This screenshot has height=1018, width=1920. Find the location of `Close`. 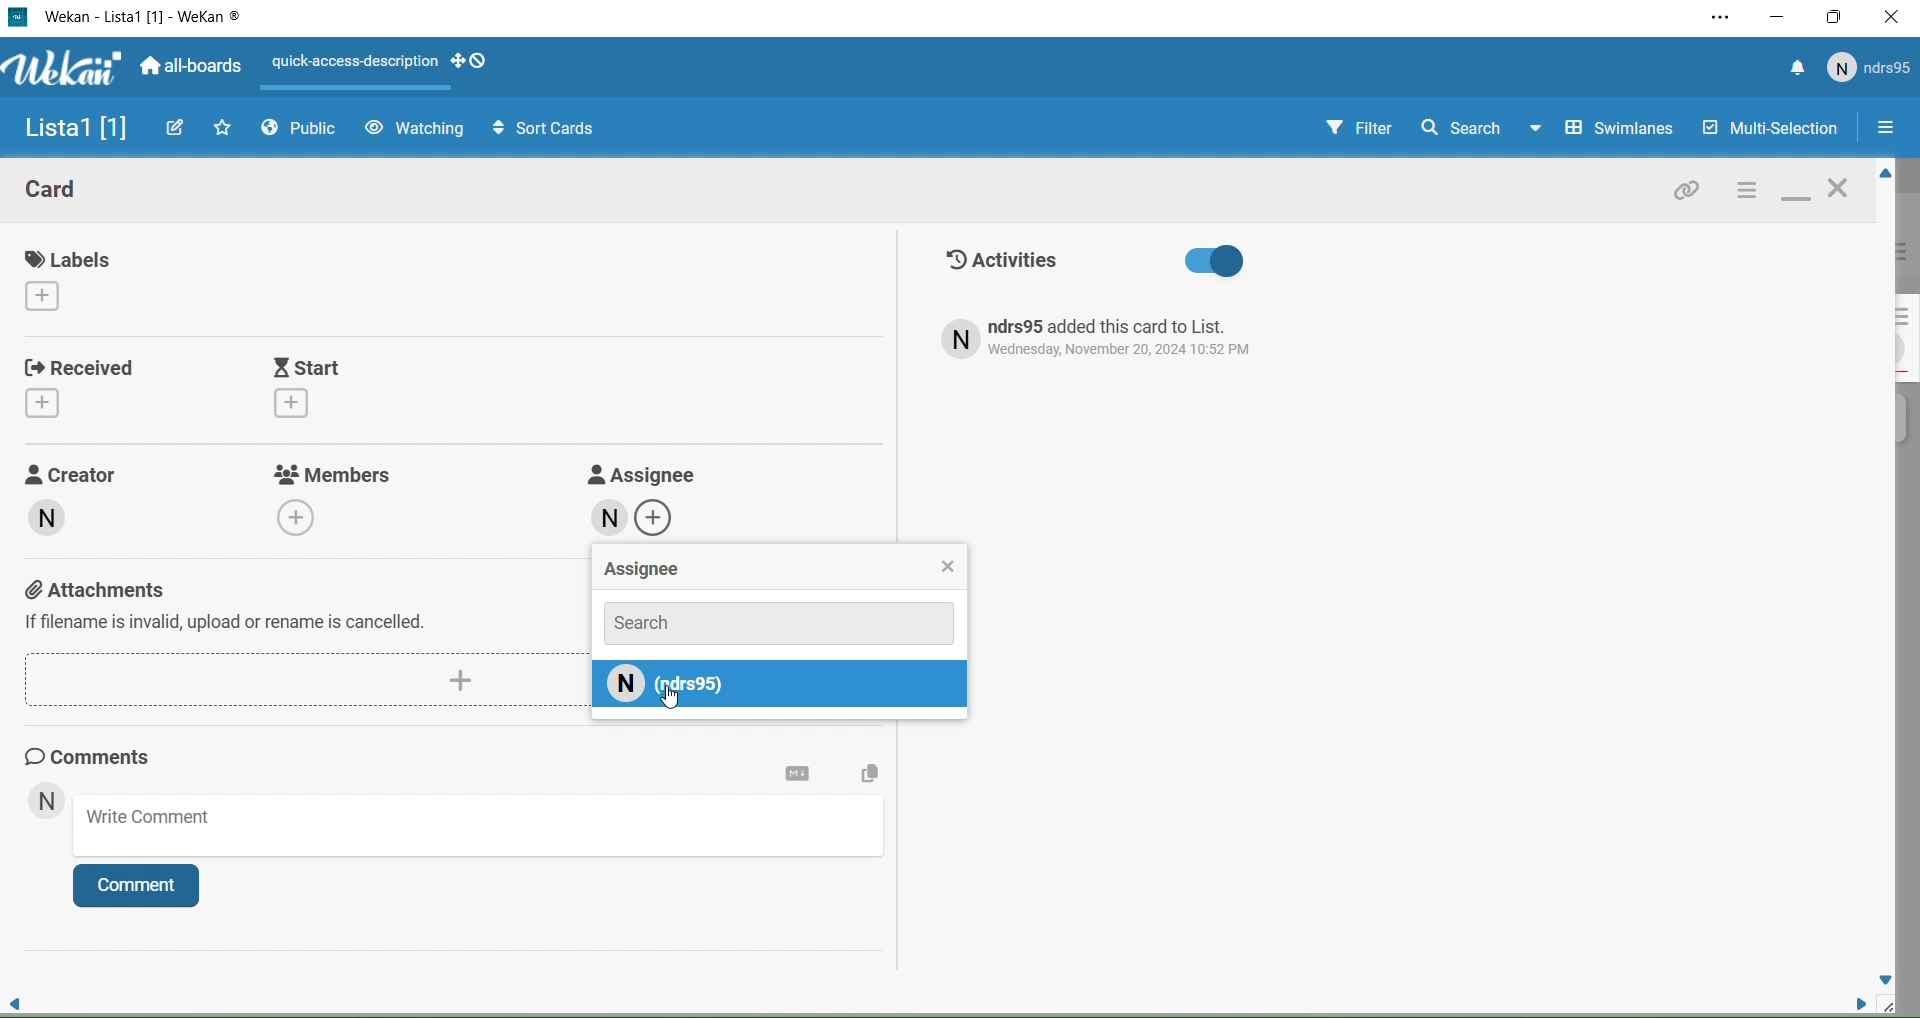

Close is located at coordinates (1892, 20).